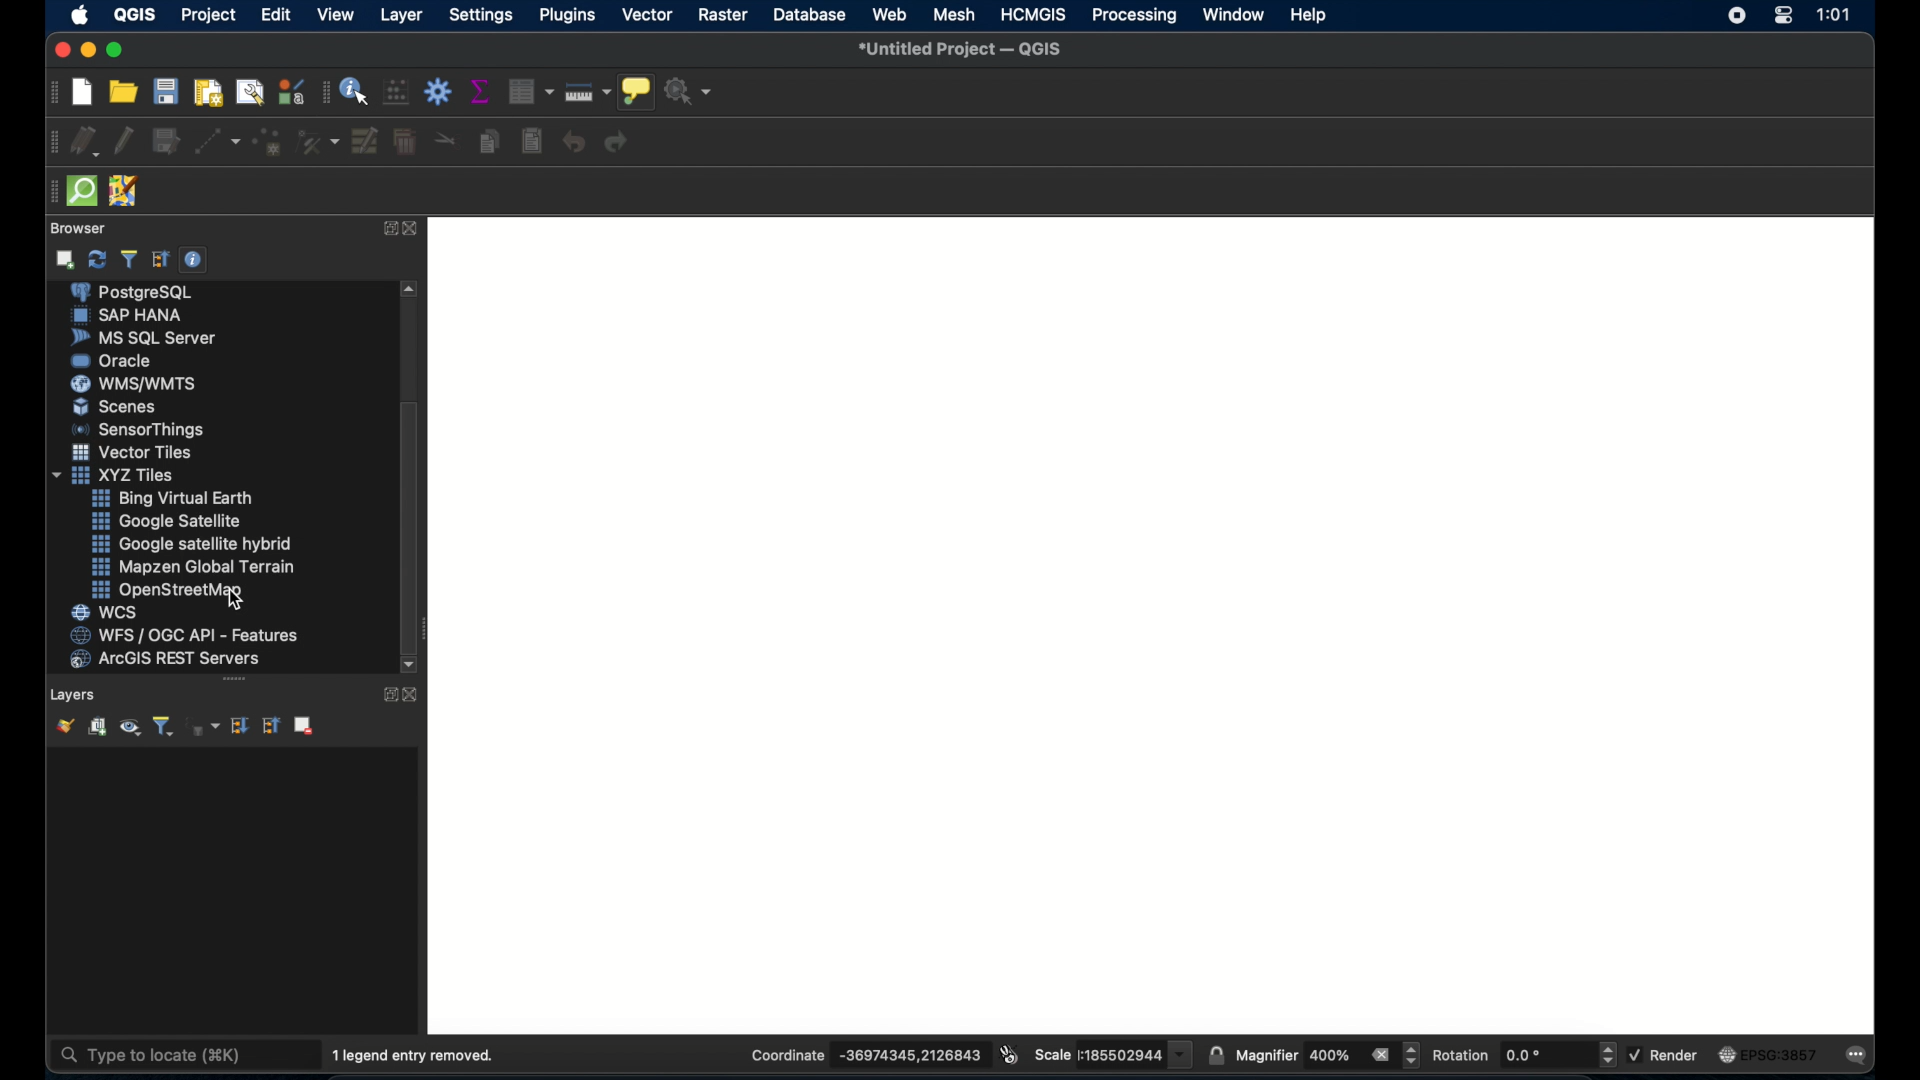 Image resolution: width=1920 pixels, height=1080 pixels. What do you see at coordinates (269, 143) in the screenshot?
I see `add point feature` at bounding box center [269, 143].